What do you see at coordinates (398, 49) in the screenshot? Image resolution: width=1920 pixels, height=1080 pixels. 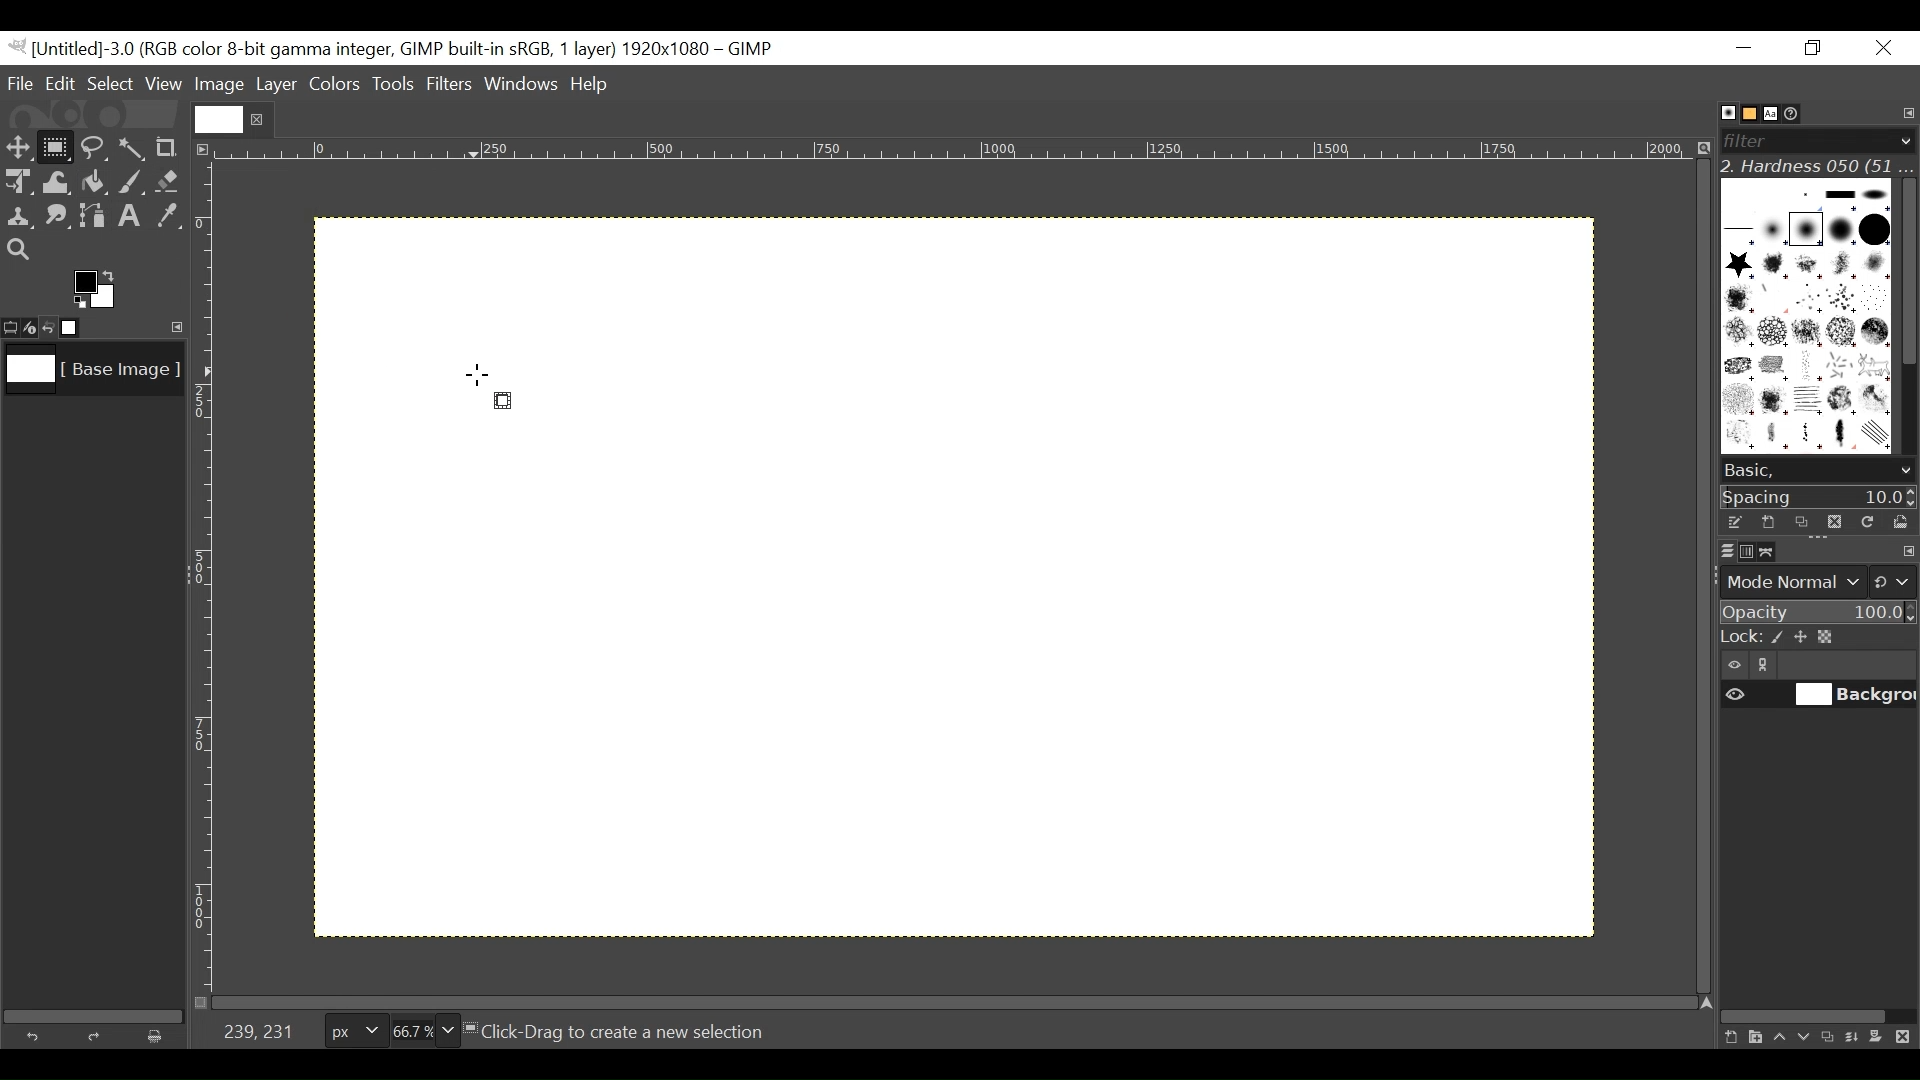 I see `Gimp File Name` at bounding box center [398, 49].